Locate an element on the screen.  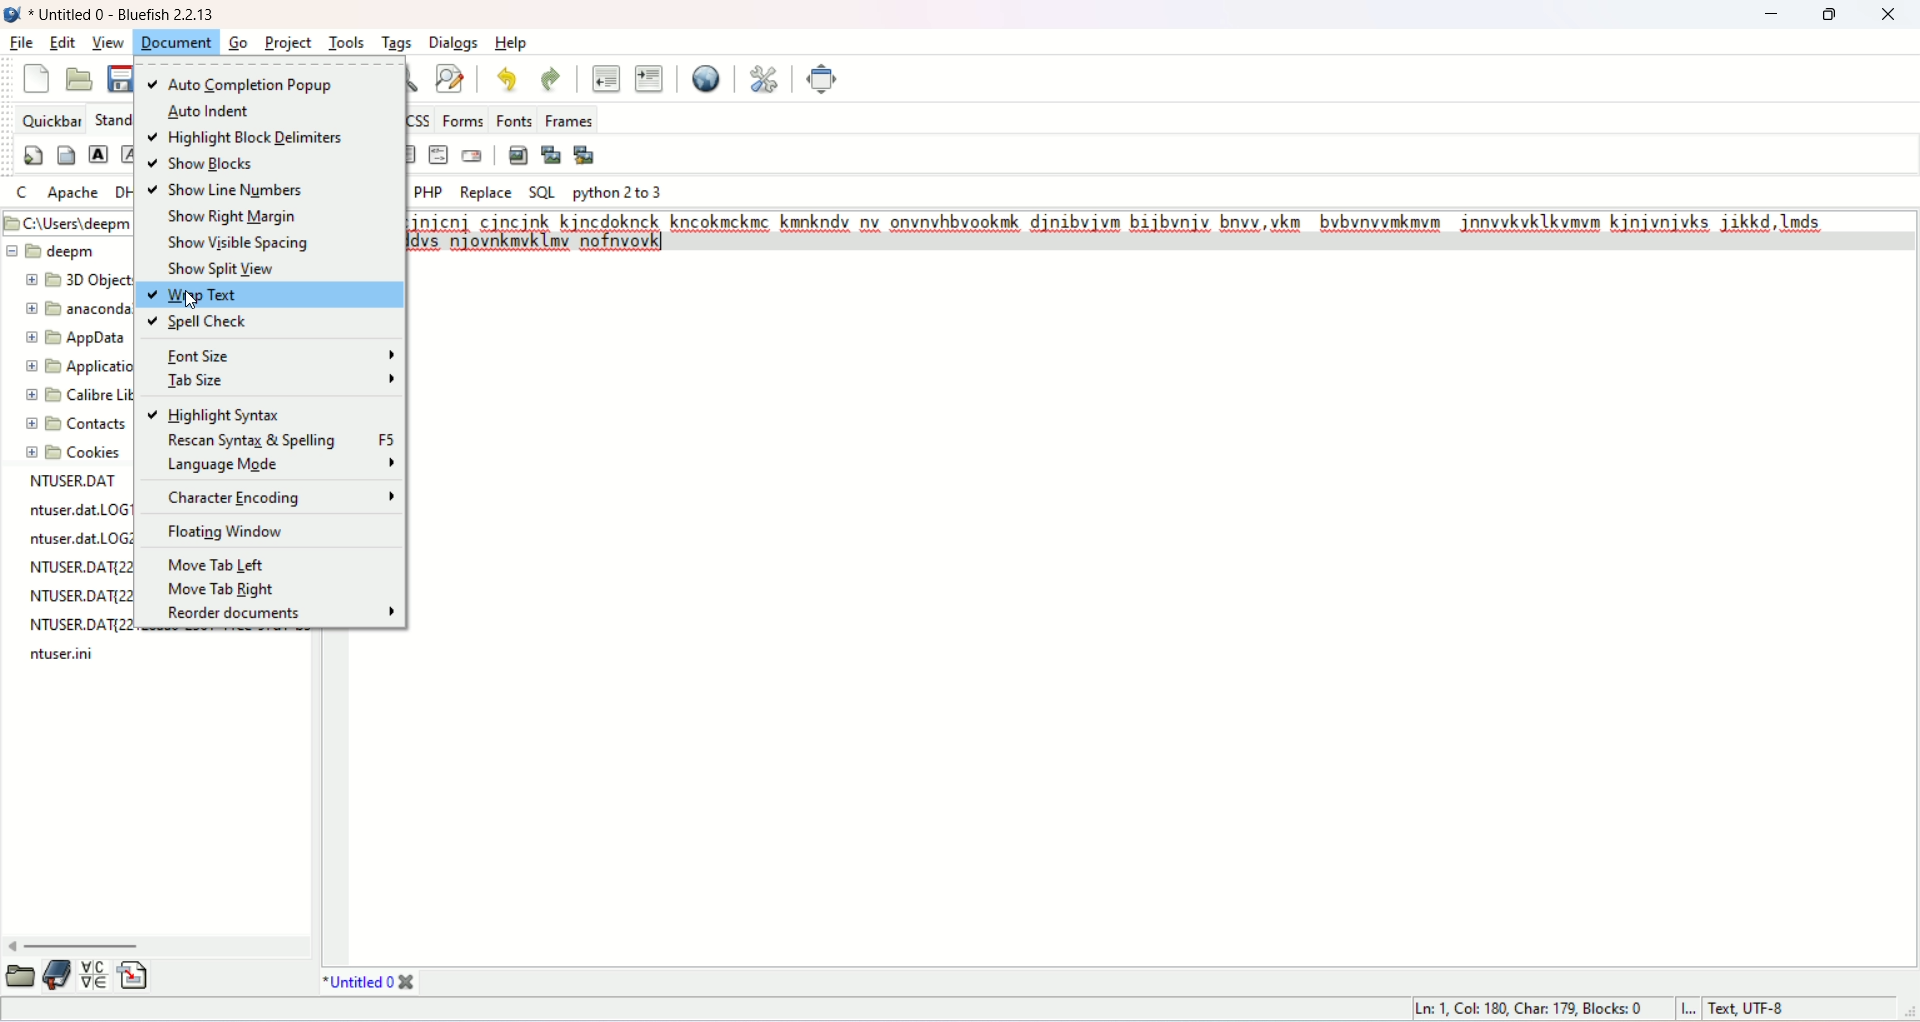
move tab right is located at coordinates (224, 588).